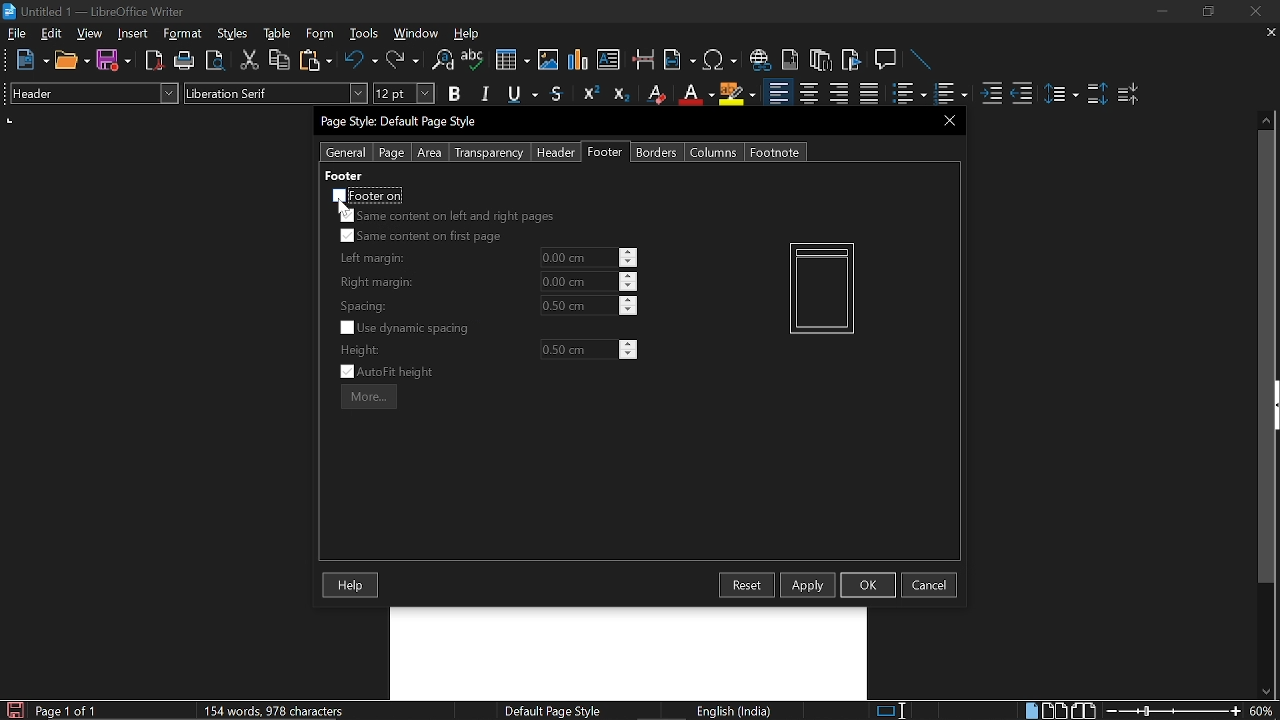 This screenshot has height=720, width=1280. What do you see at coordinates (369, 396) in the screenshot?
I see `more` at bounding box center [369, 396].